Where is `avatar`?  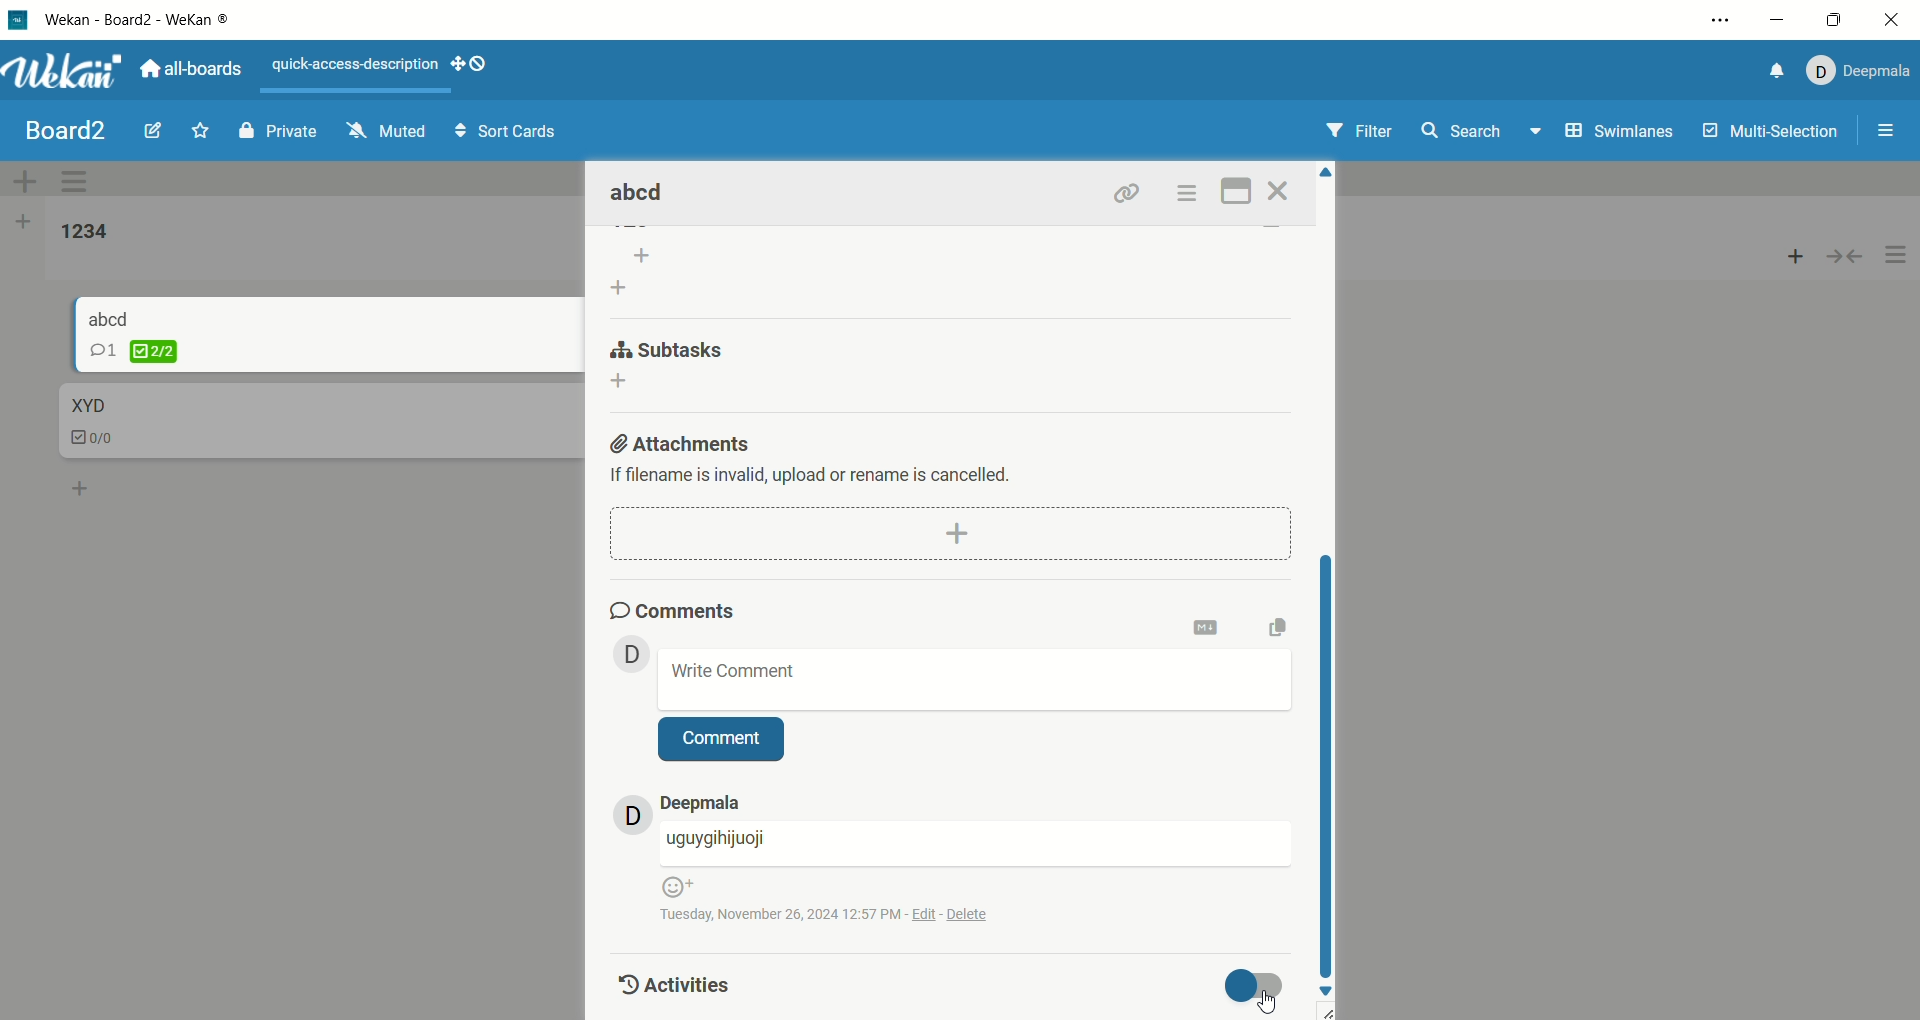
avatar is located at coordinates (633, 654).